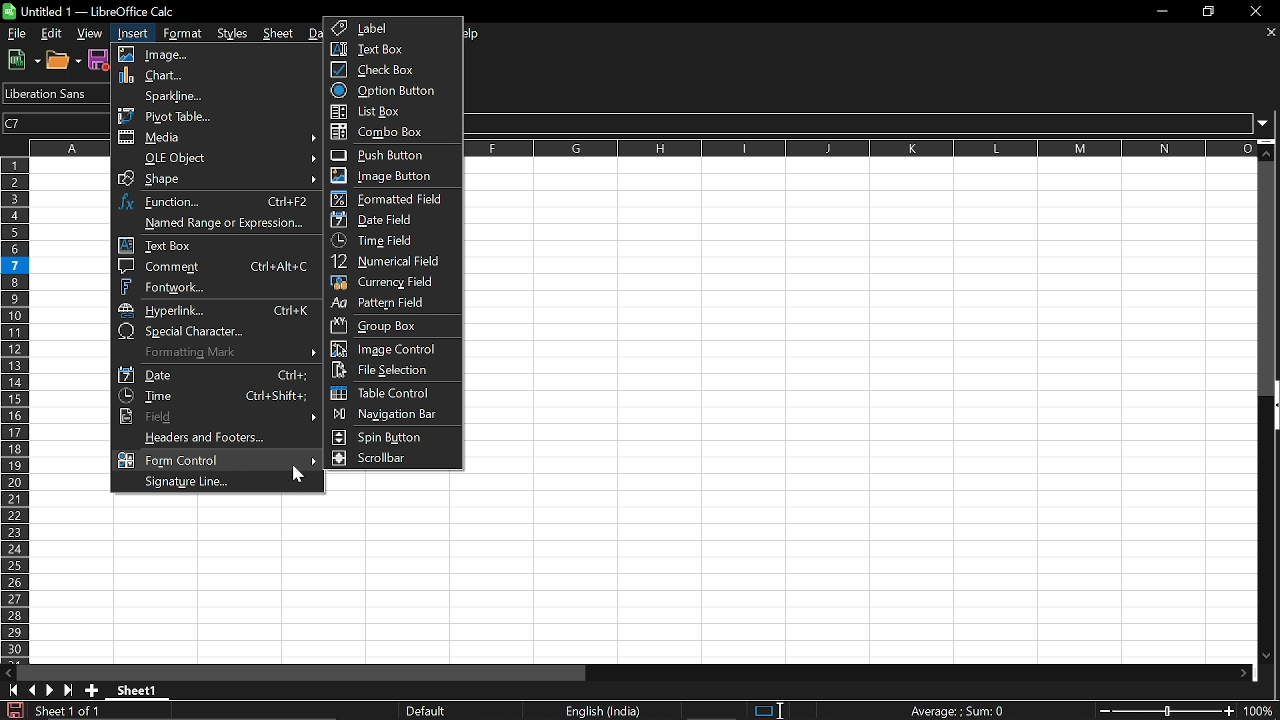 This screenshot has width=1280, height=720. I want to click on Columns, so click(861, 148).